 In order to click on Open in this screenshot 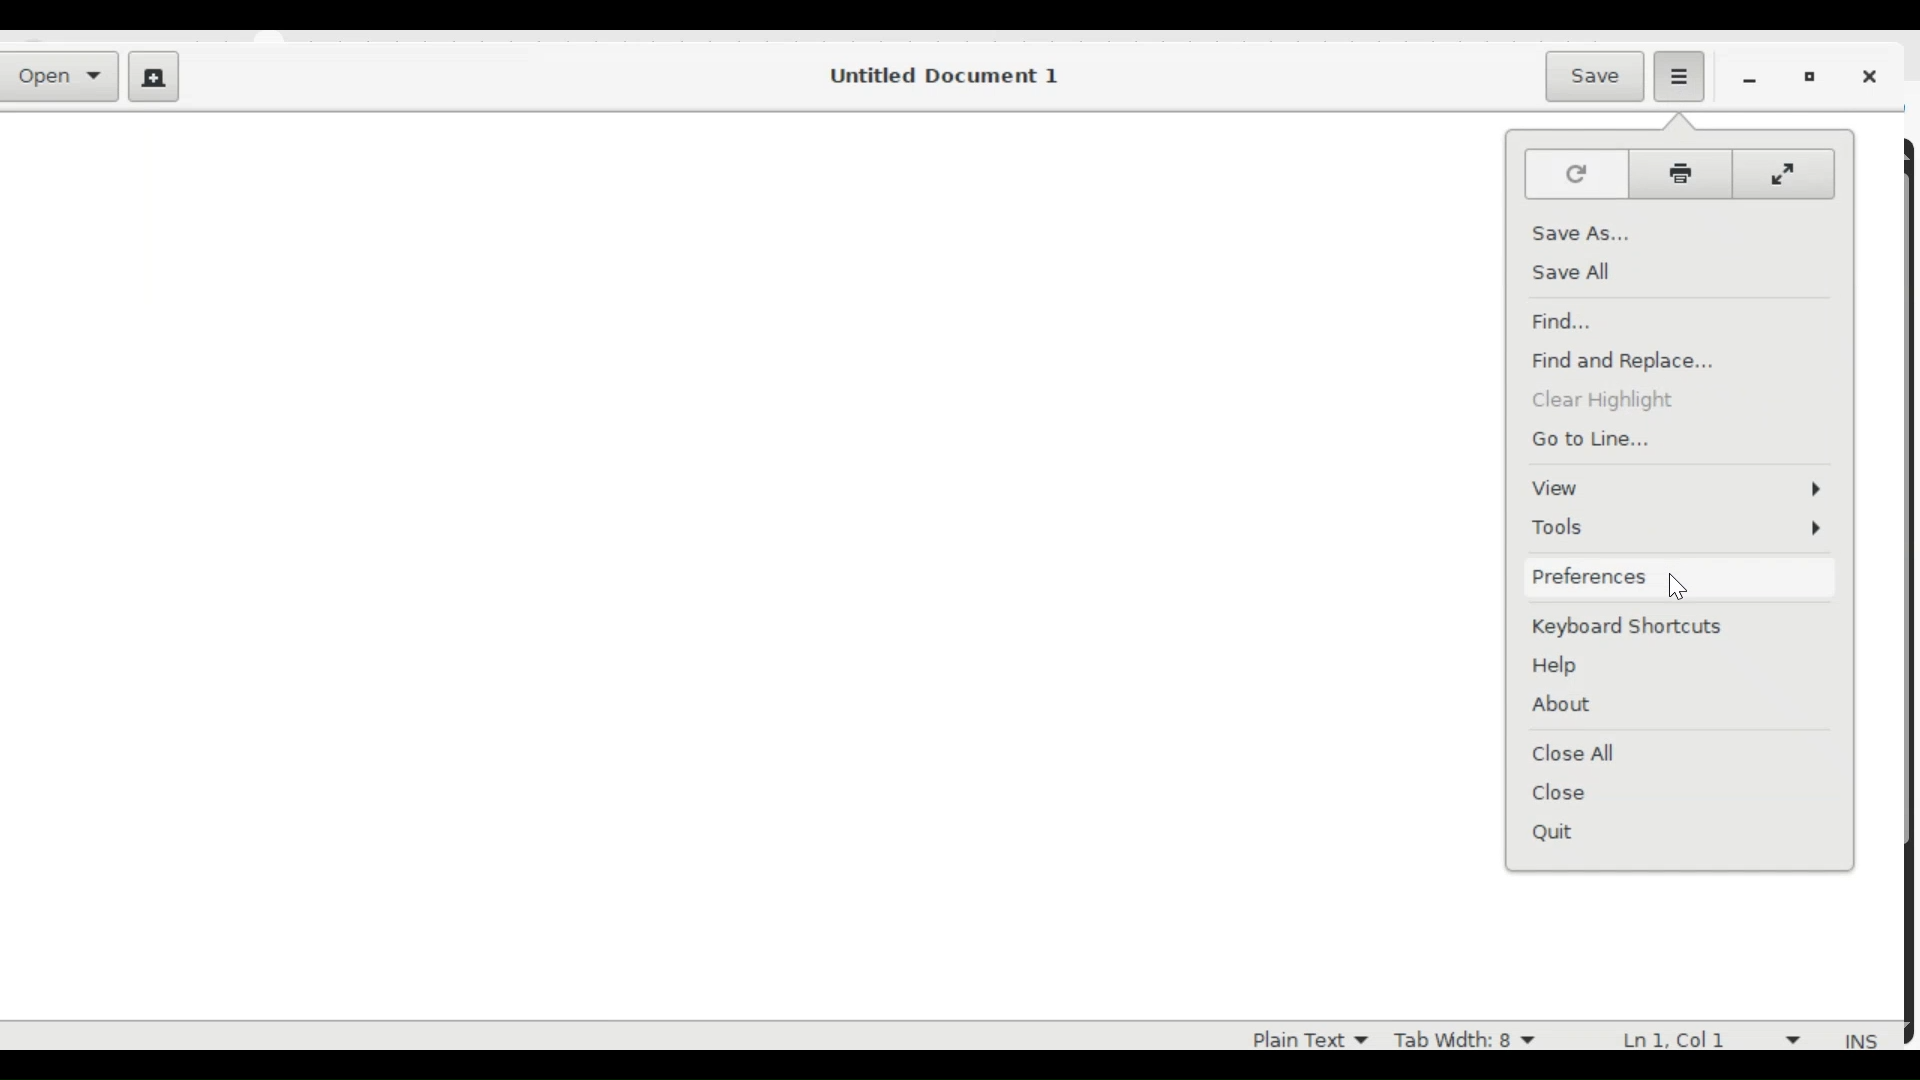, I will do `click(64, 78)`.